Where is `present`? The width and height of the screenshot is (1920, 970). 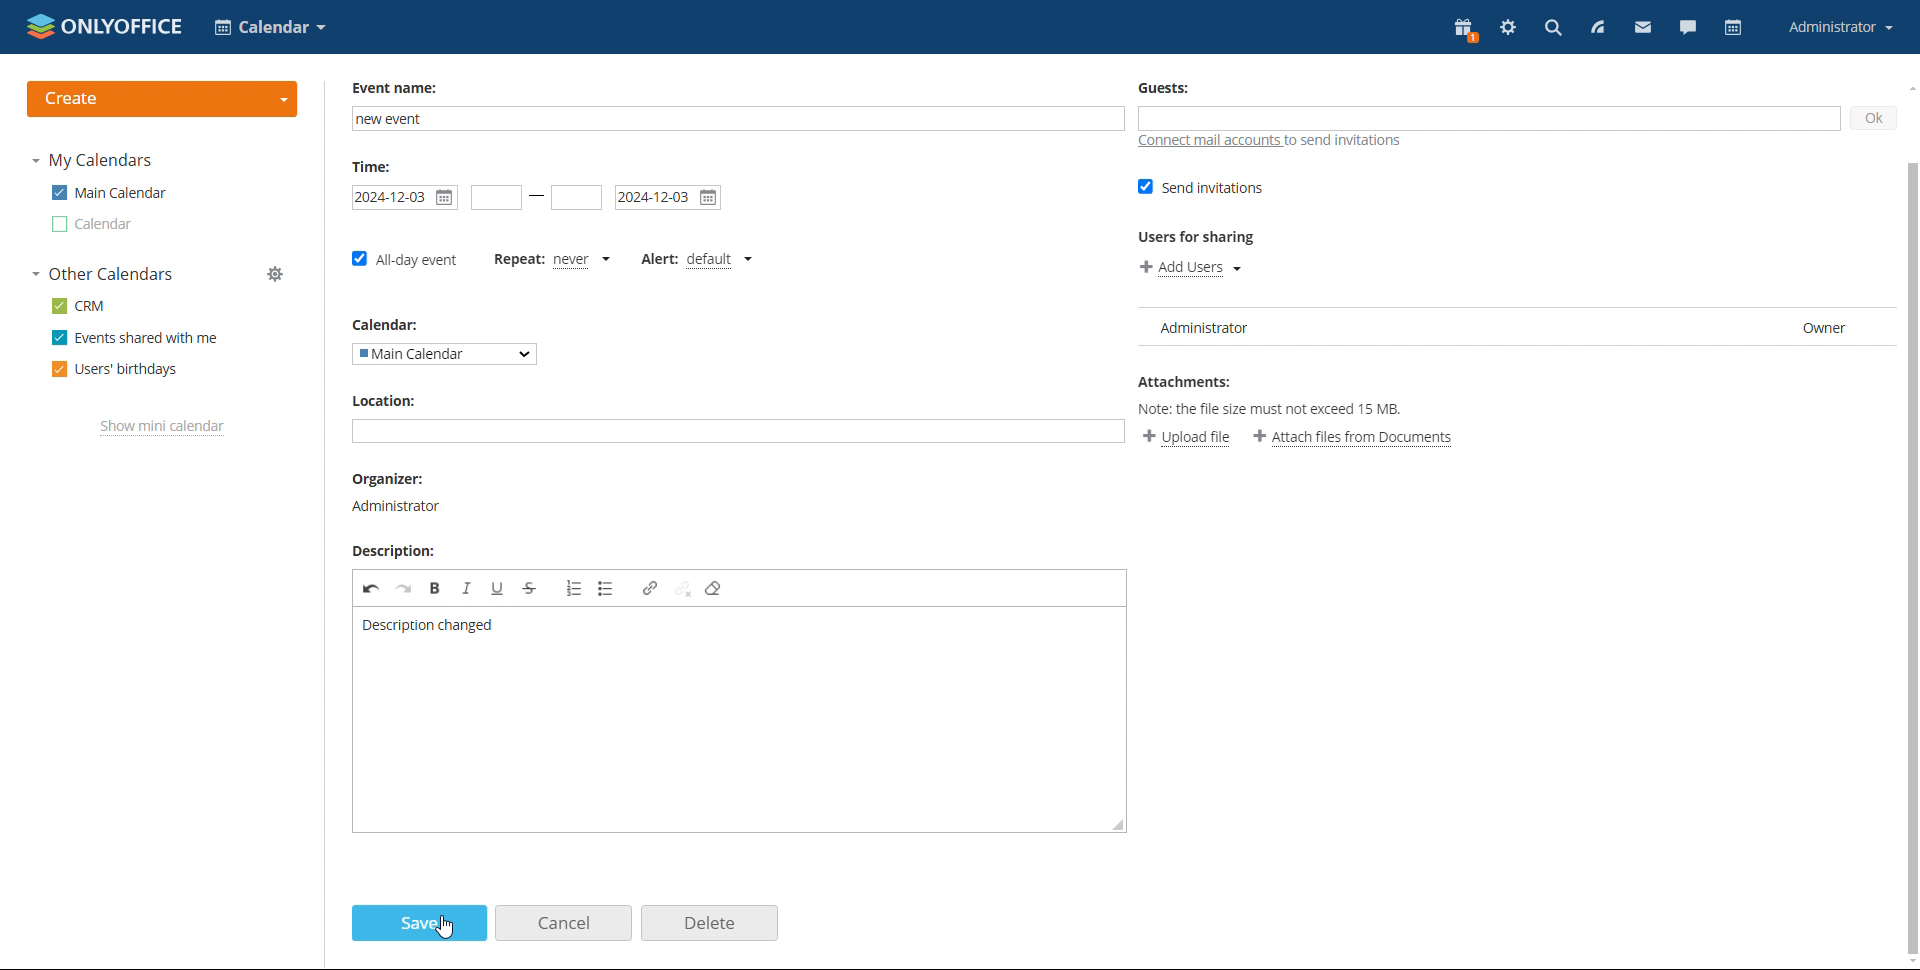
present is located at coordinates (1466, 30).